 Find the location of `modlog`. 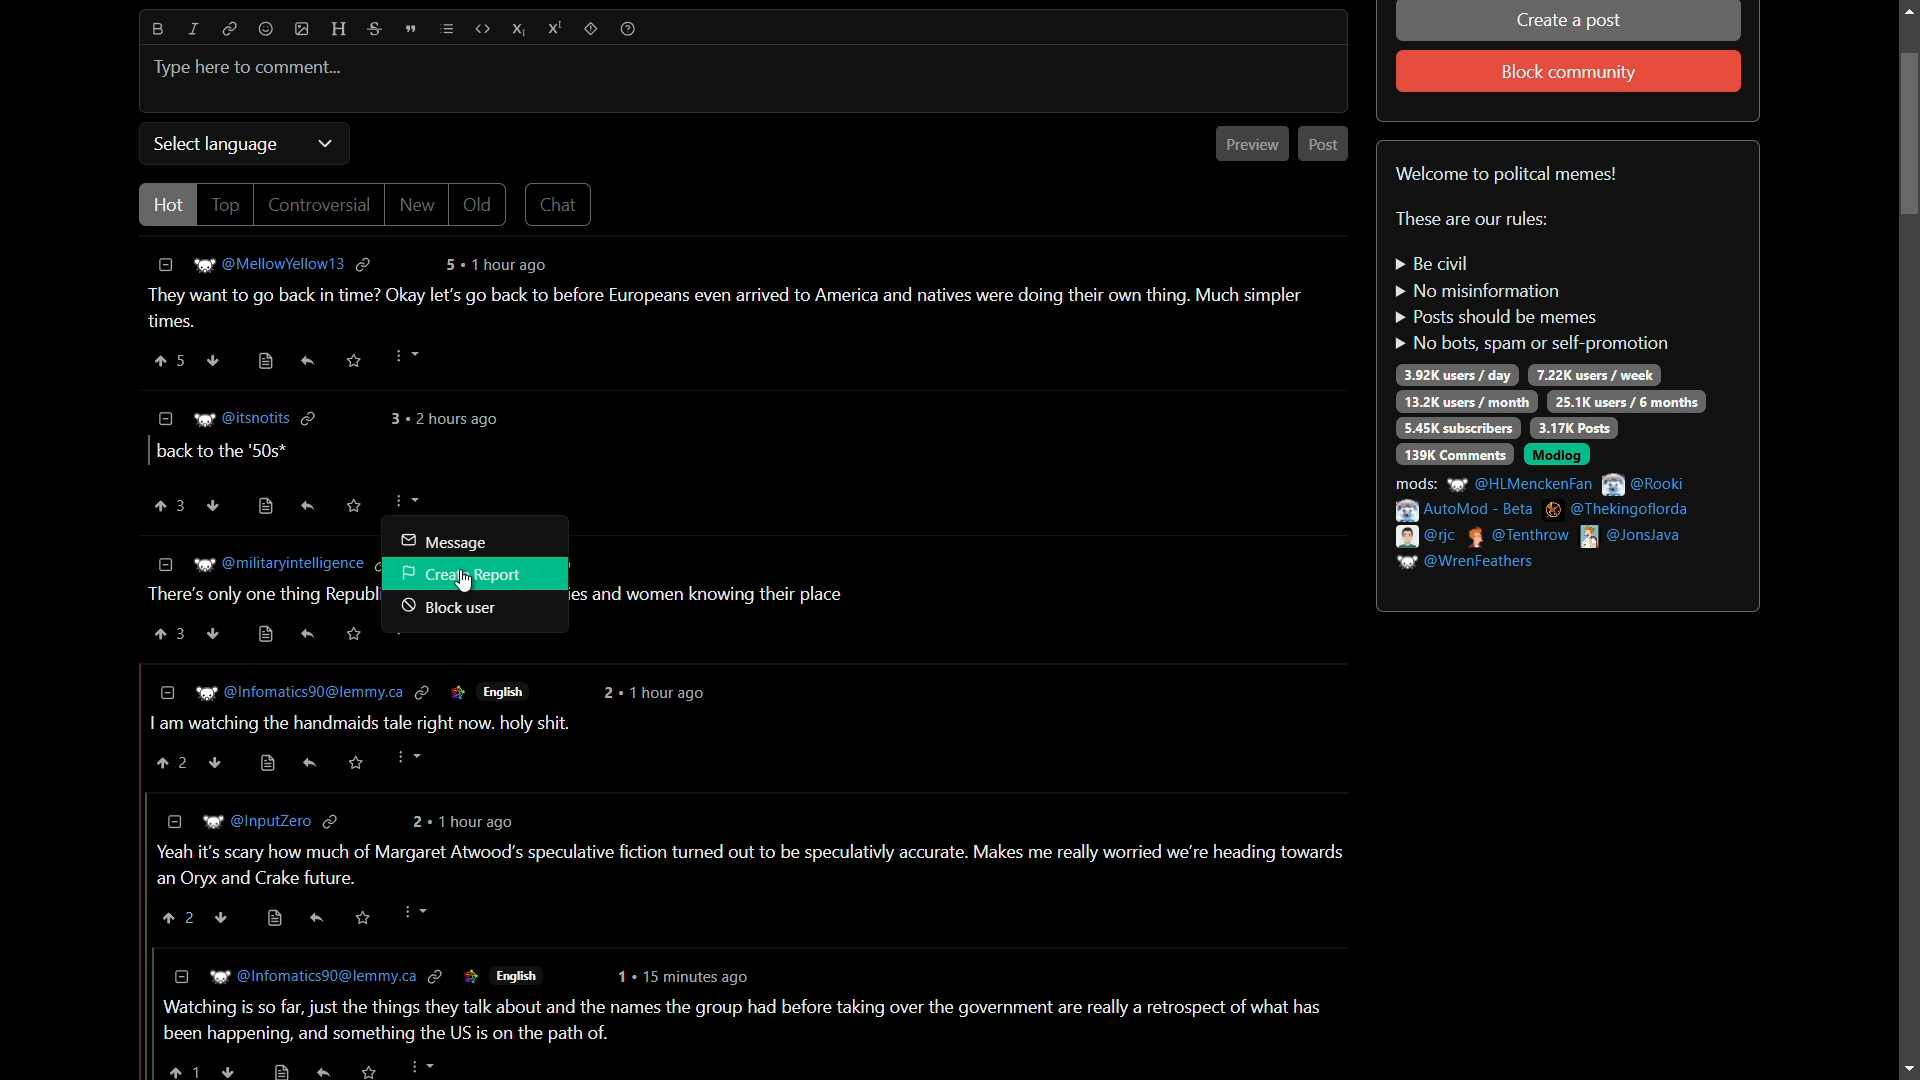

modlog is located at coordinates (1557, 457).